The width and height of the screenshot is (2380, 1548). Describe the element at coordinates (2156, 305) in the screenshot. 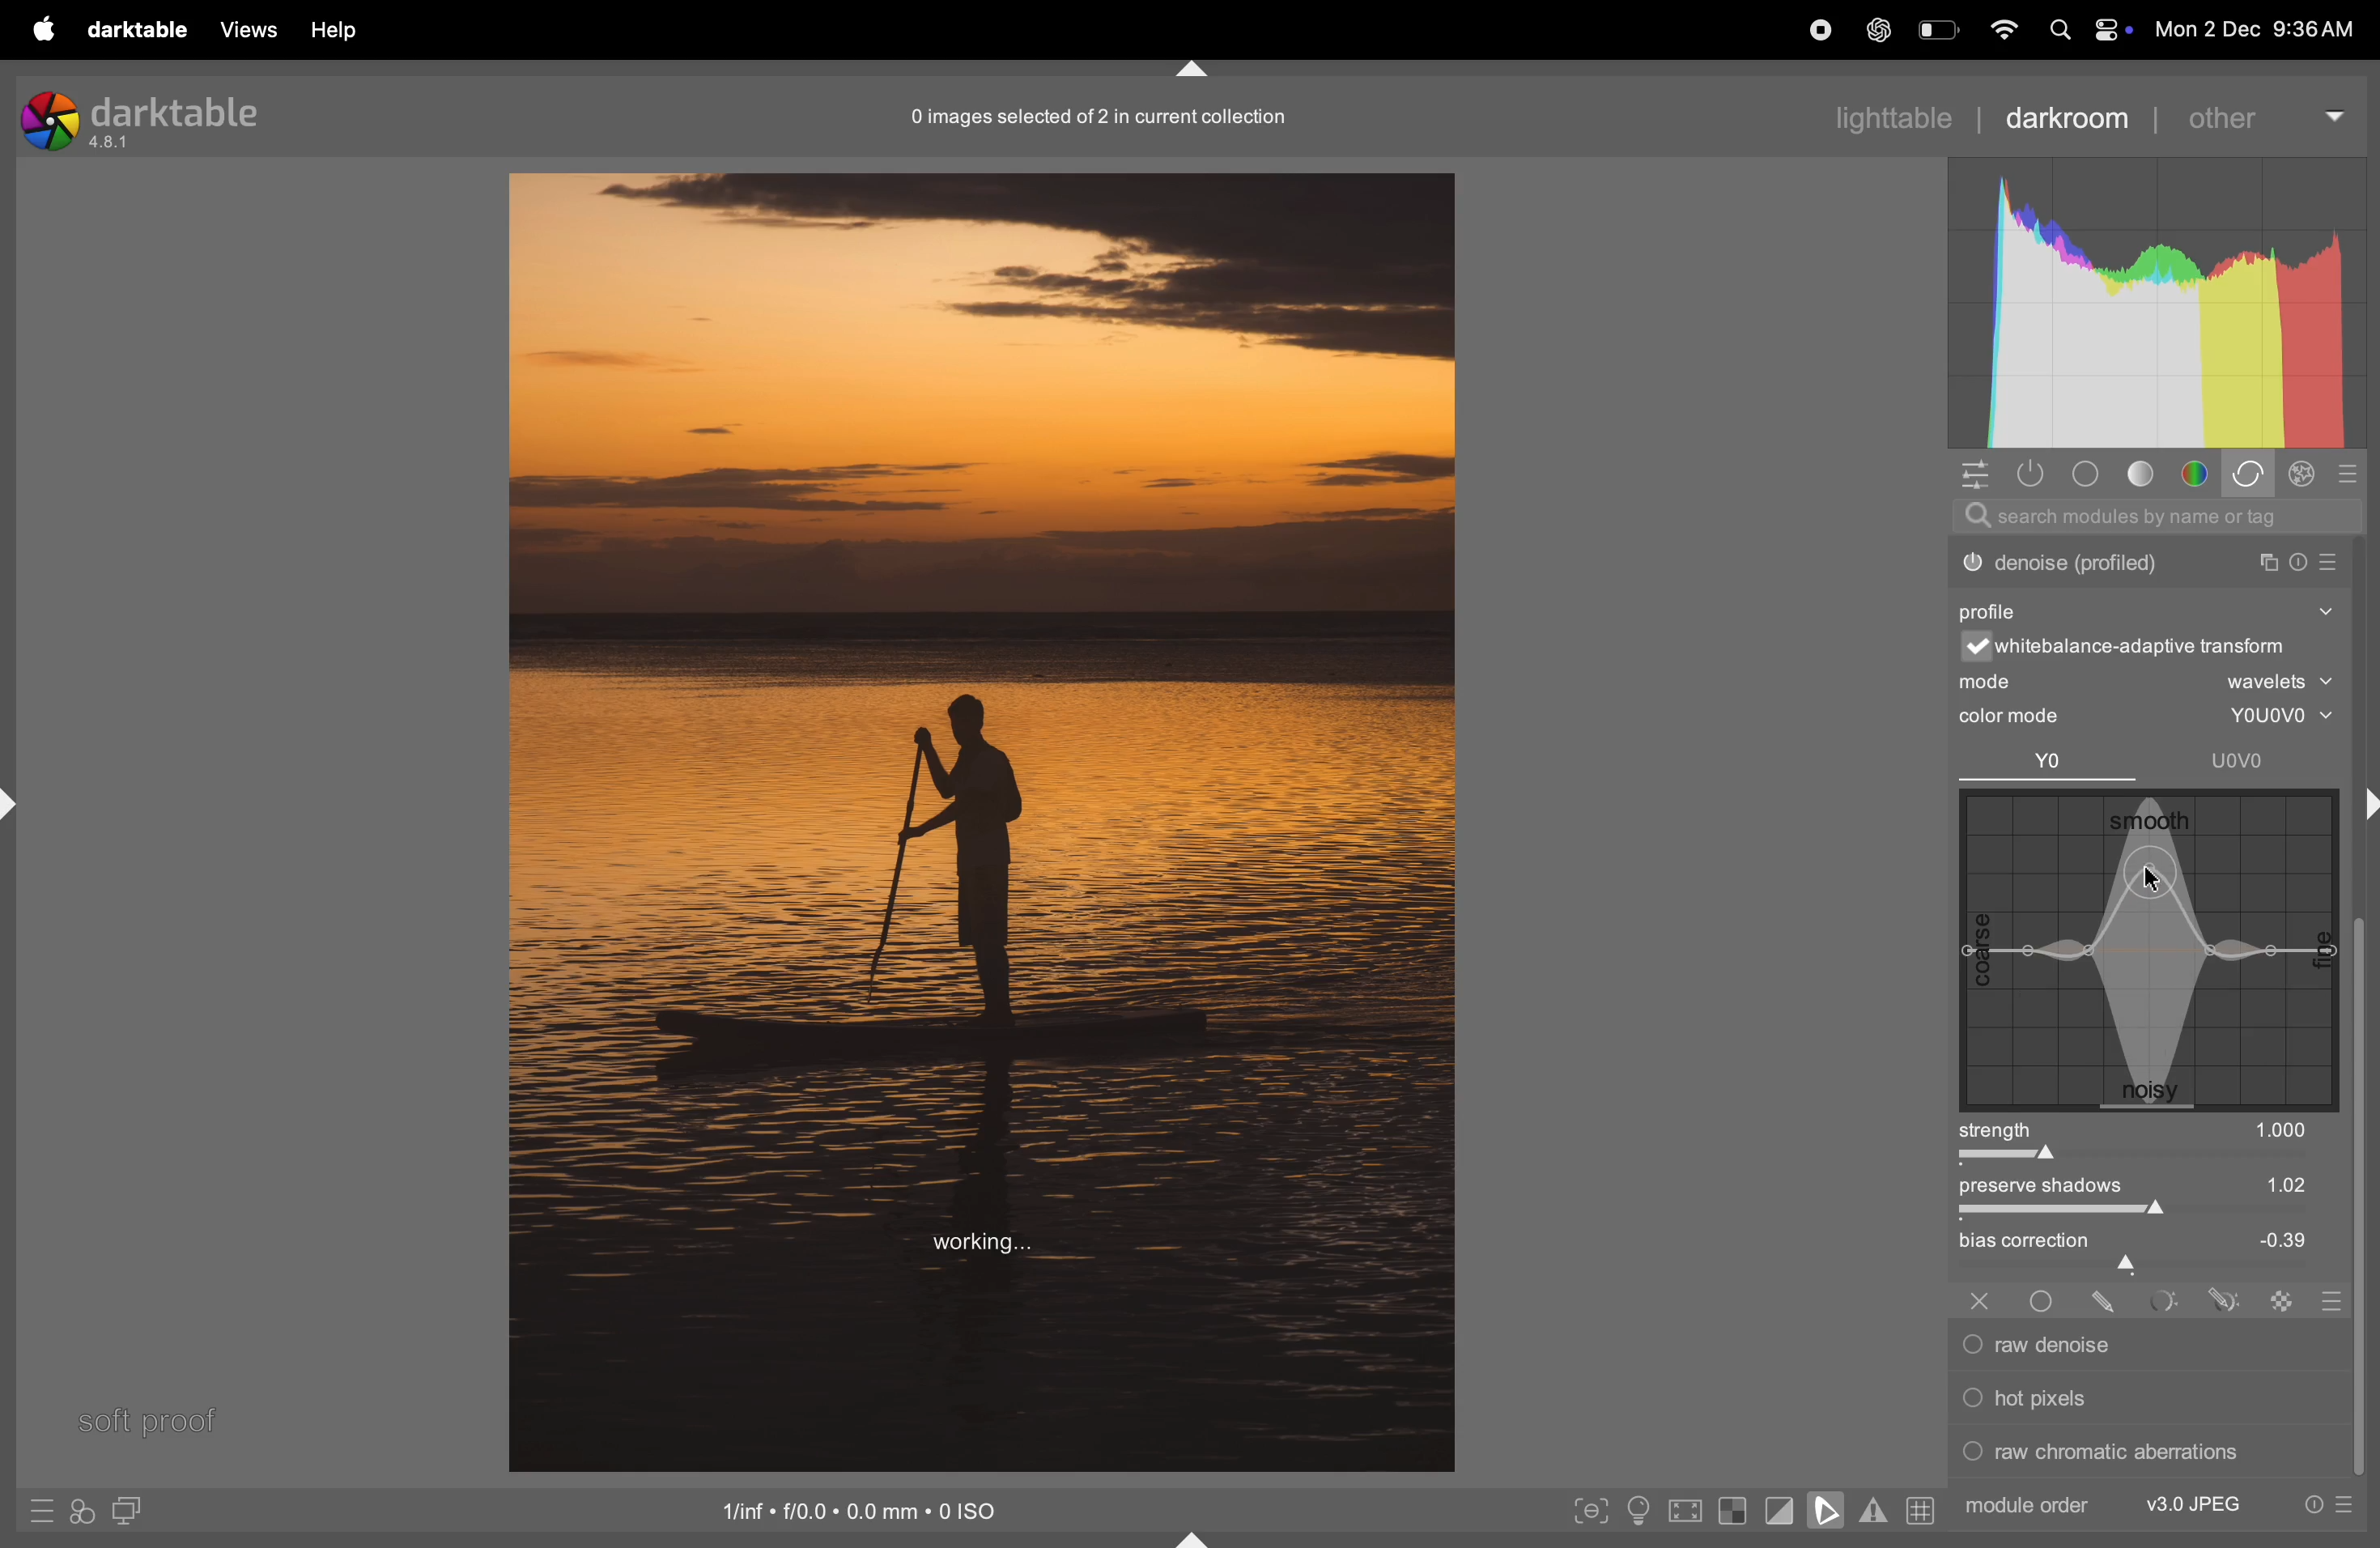

I see `histogram` at that location.